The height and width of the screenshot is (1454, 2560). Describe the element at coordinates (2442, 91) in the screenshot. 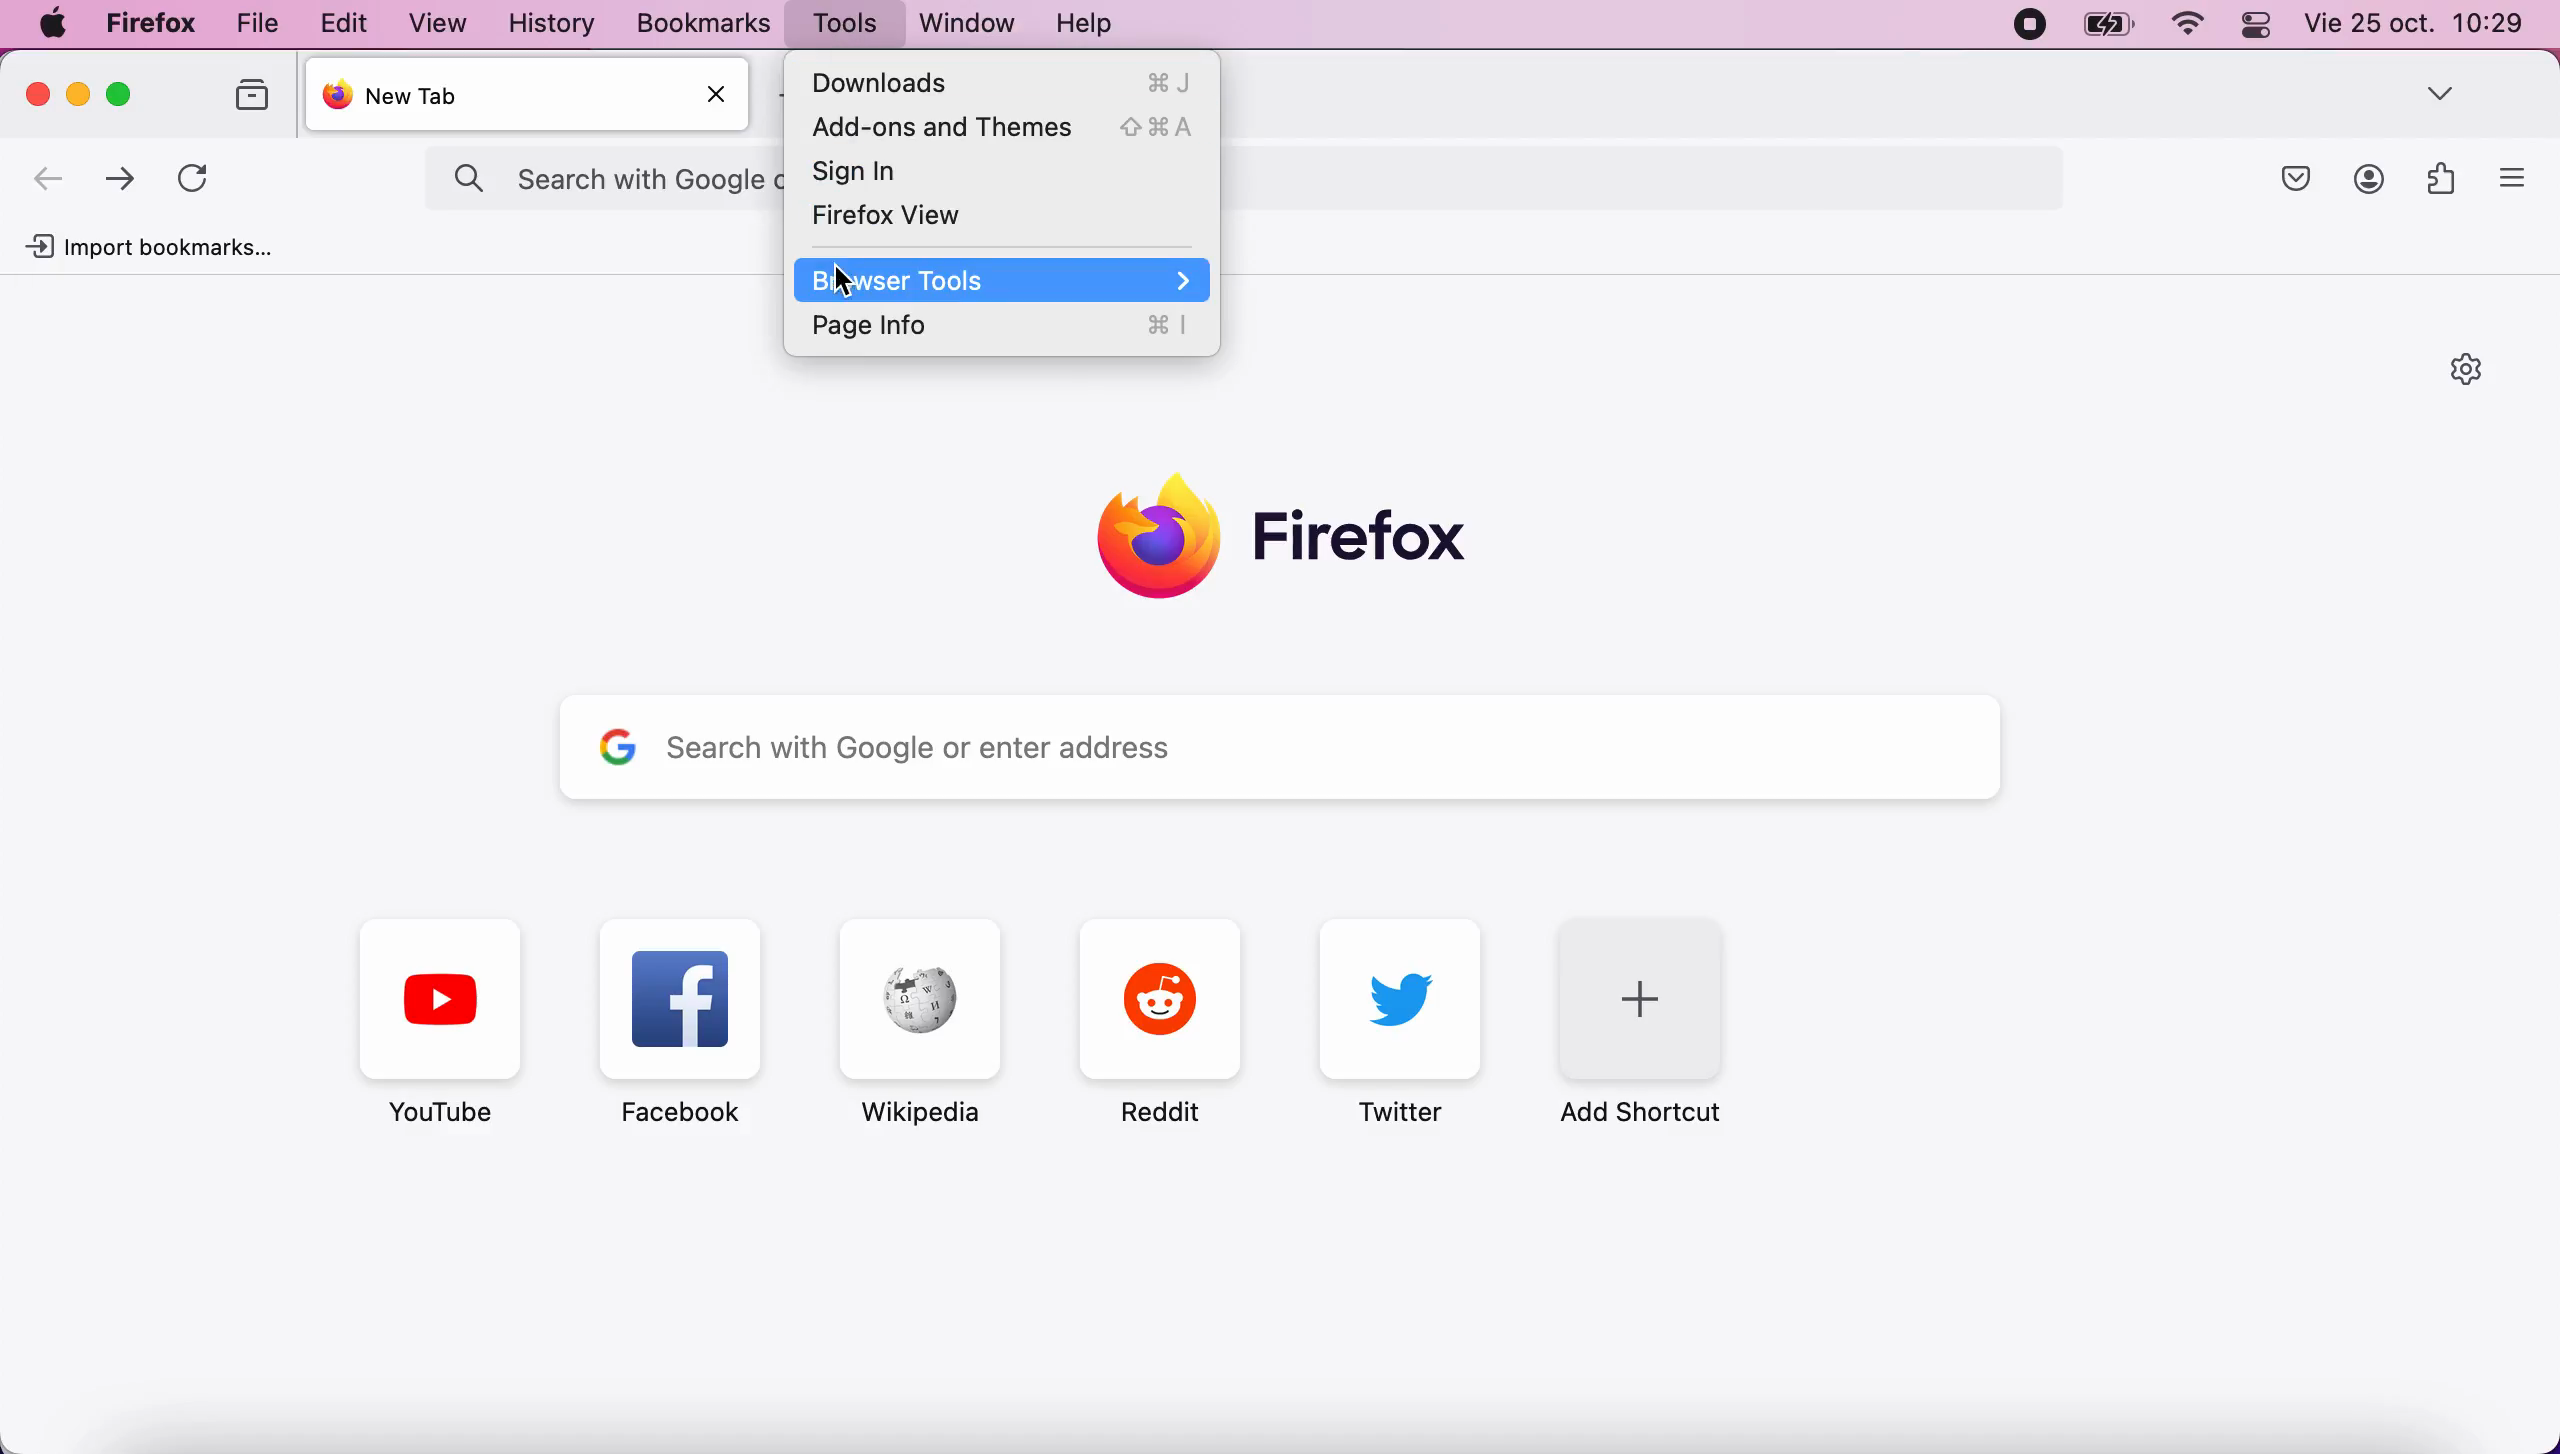

I see `Dropdown box` at that location.